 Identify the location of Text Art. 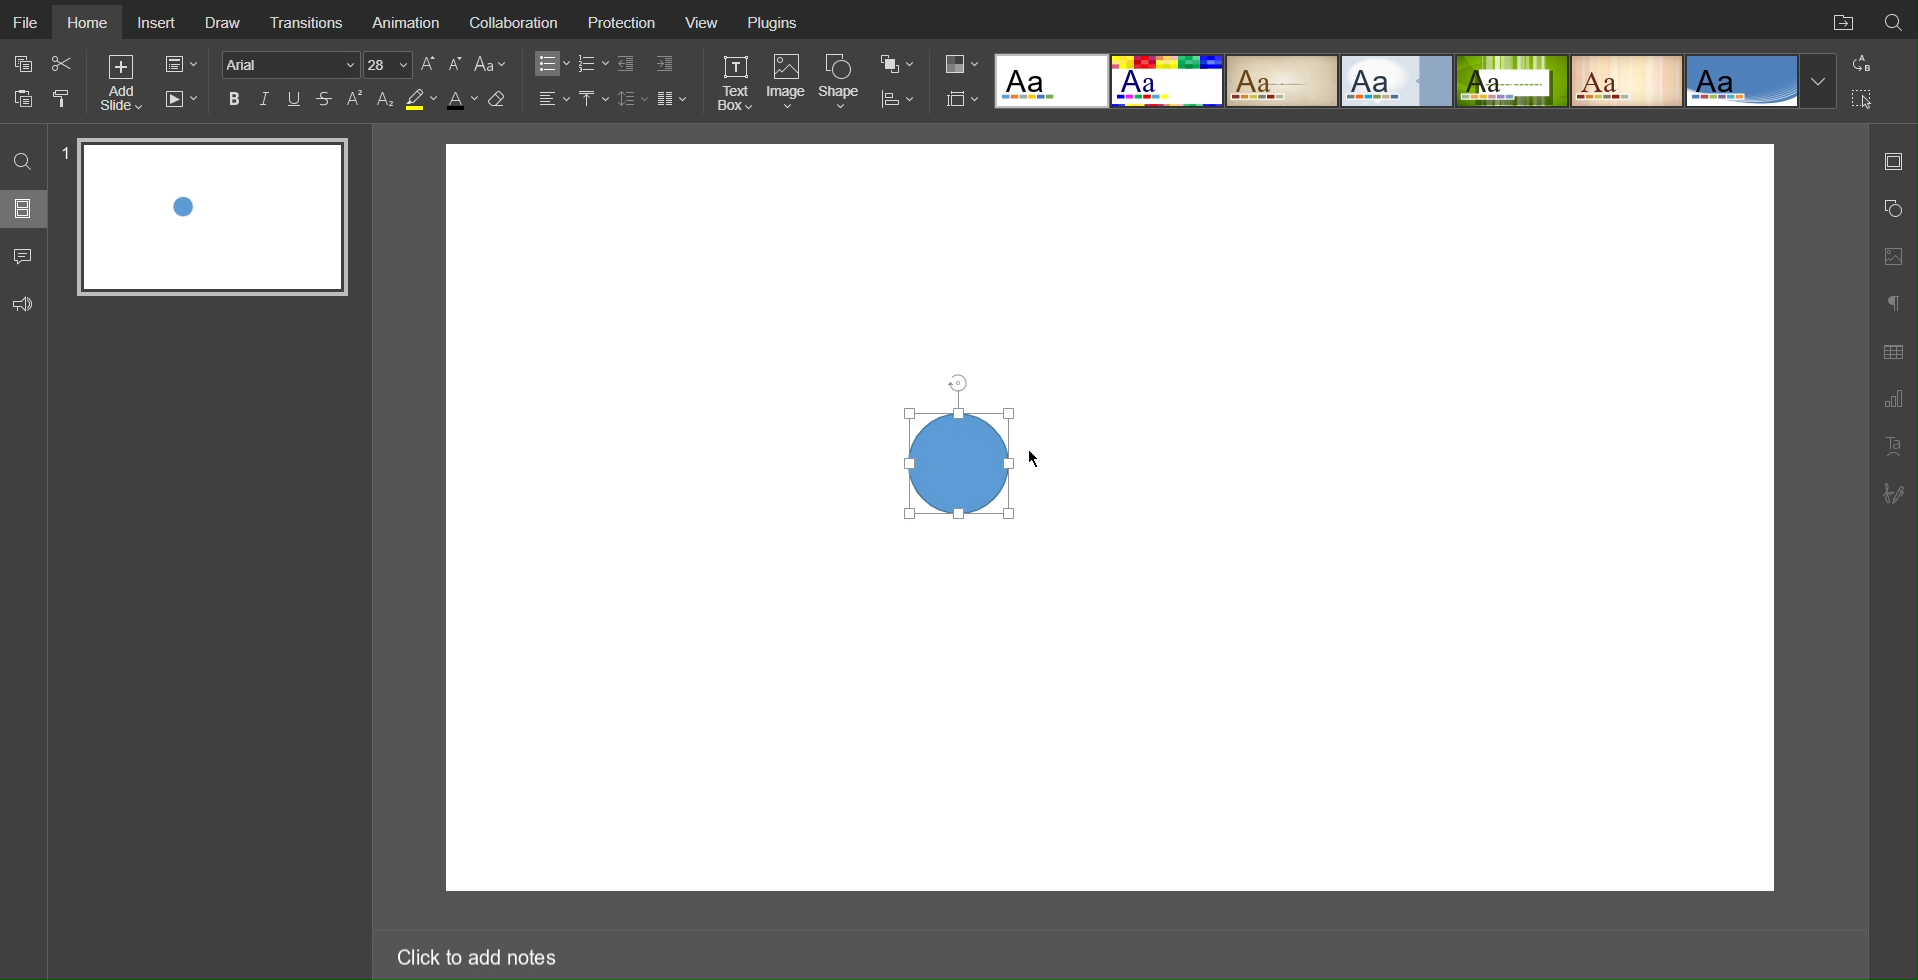
(1893, 446).